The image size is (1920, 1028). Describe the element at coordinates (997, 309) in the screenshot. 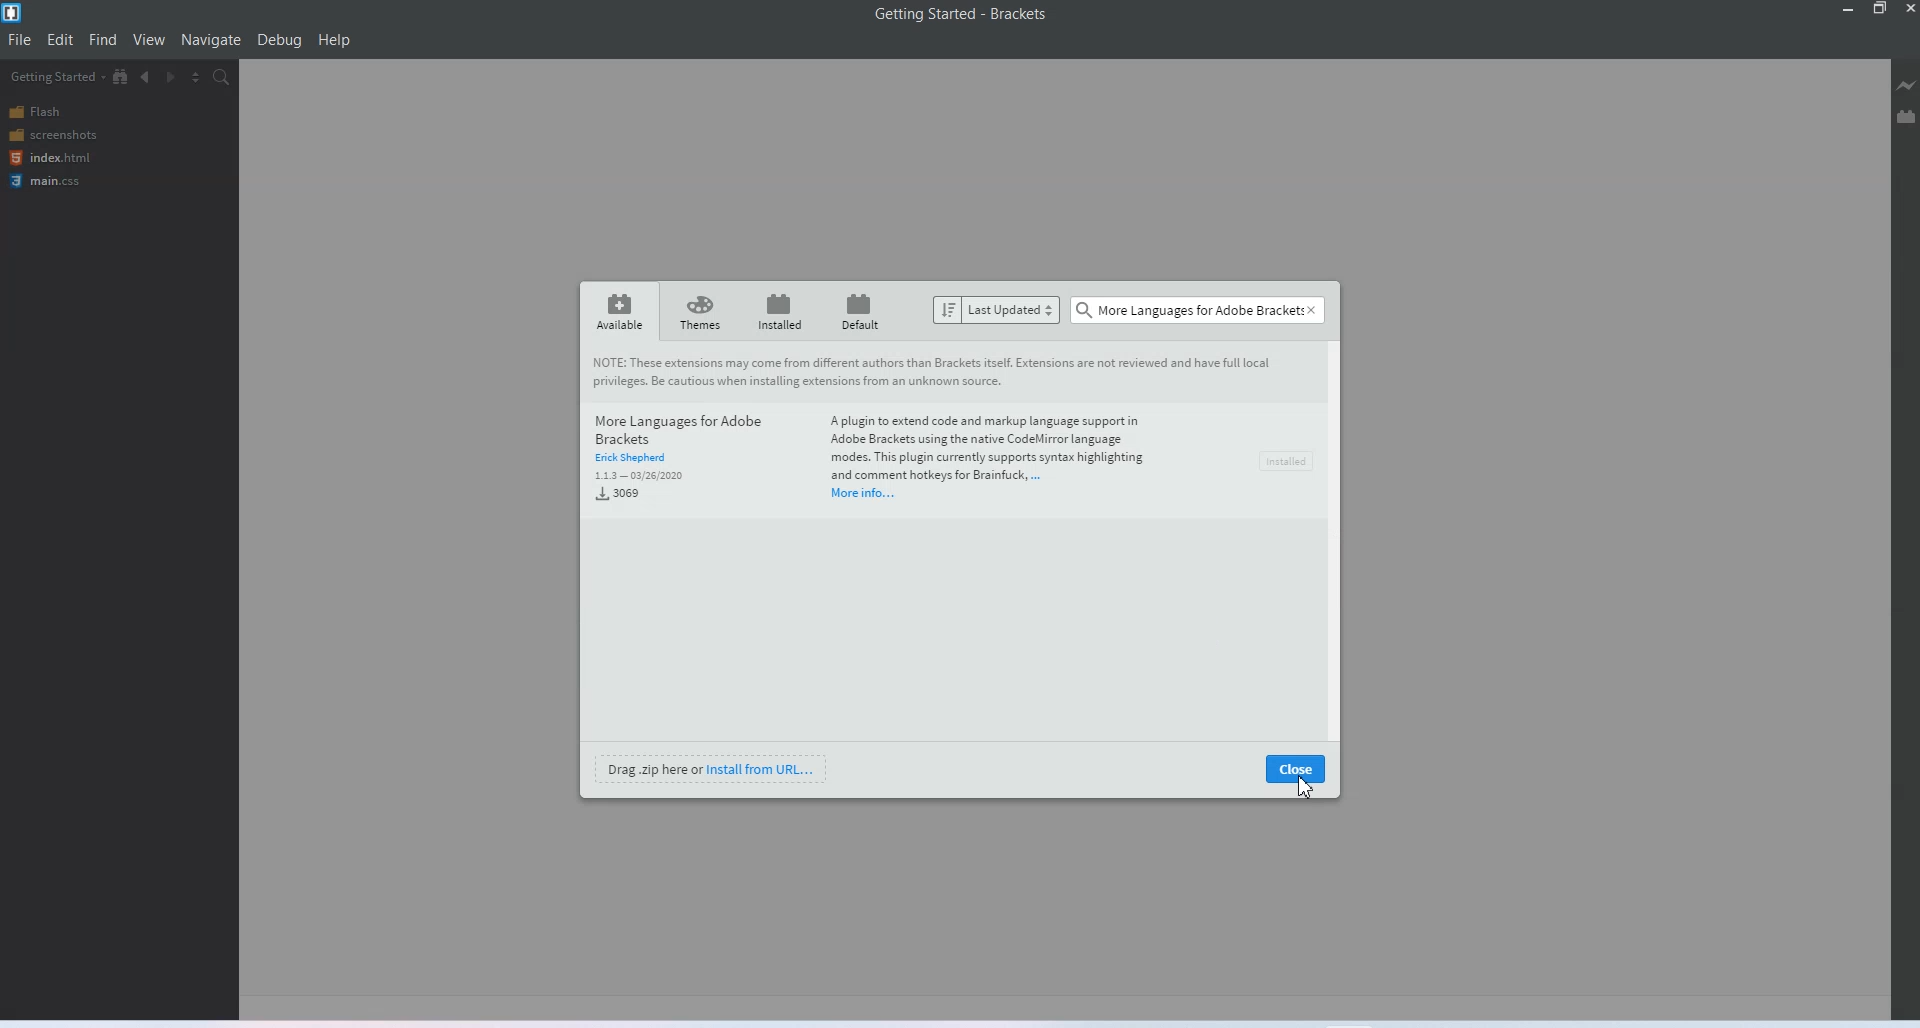

I see `Sort by` at that location.